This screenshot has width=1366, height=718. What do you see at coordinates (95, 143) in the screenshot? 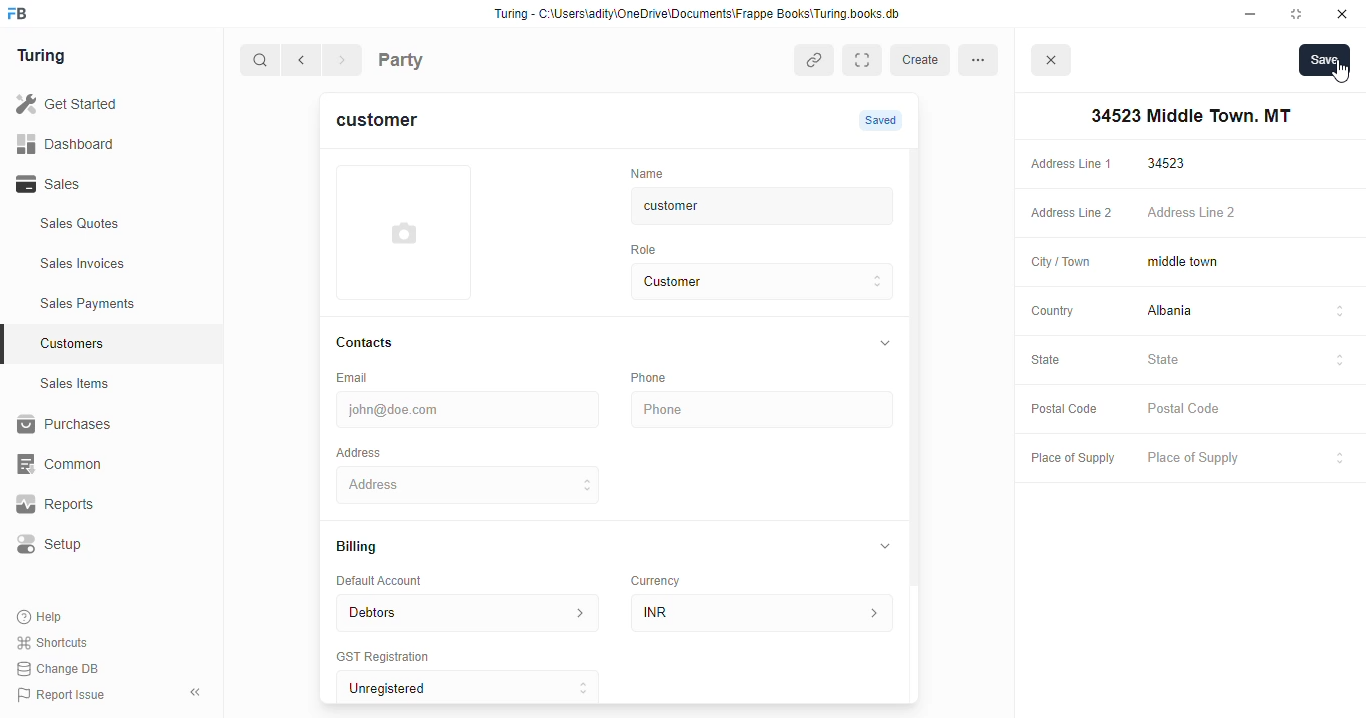
I see `Dashboard` at bounding box center [95, 143].